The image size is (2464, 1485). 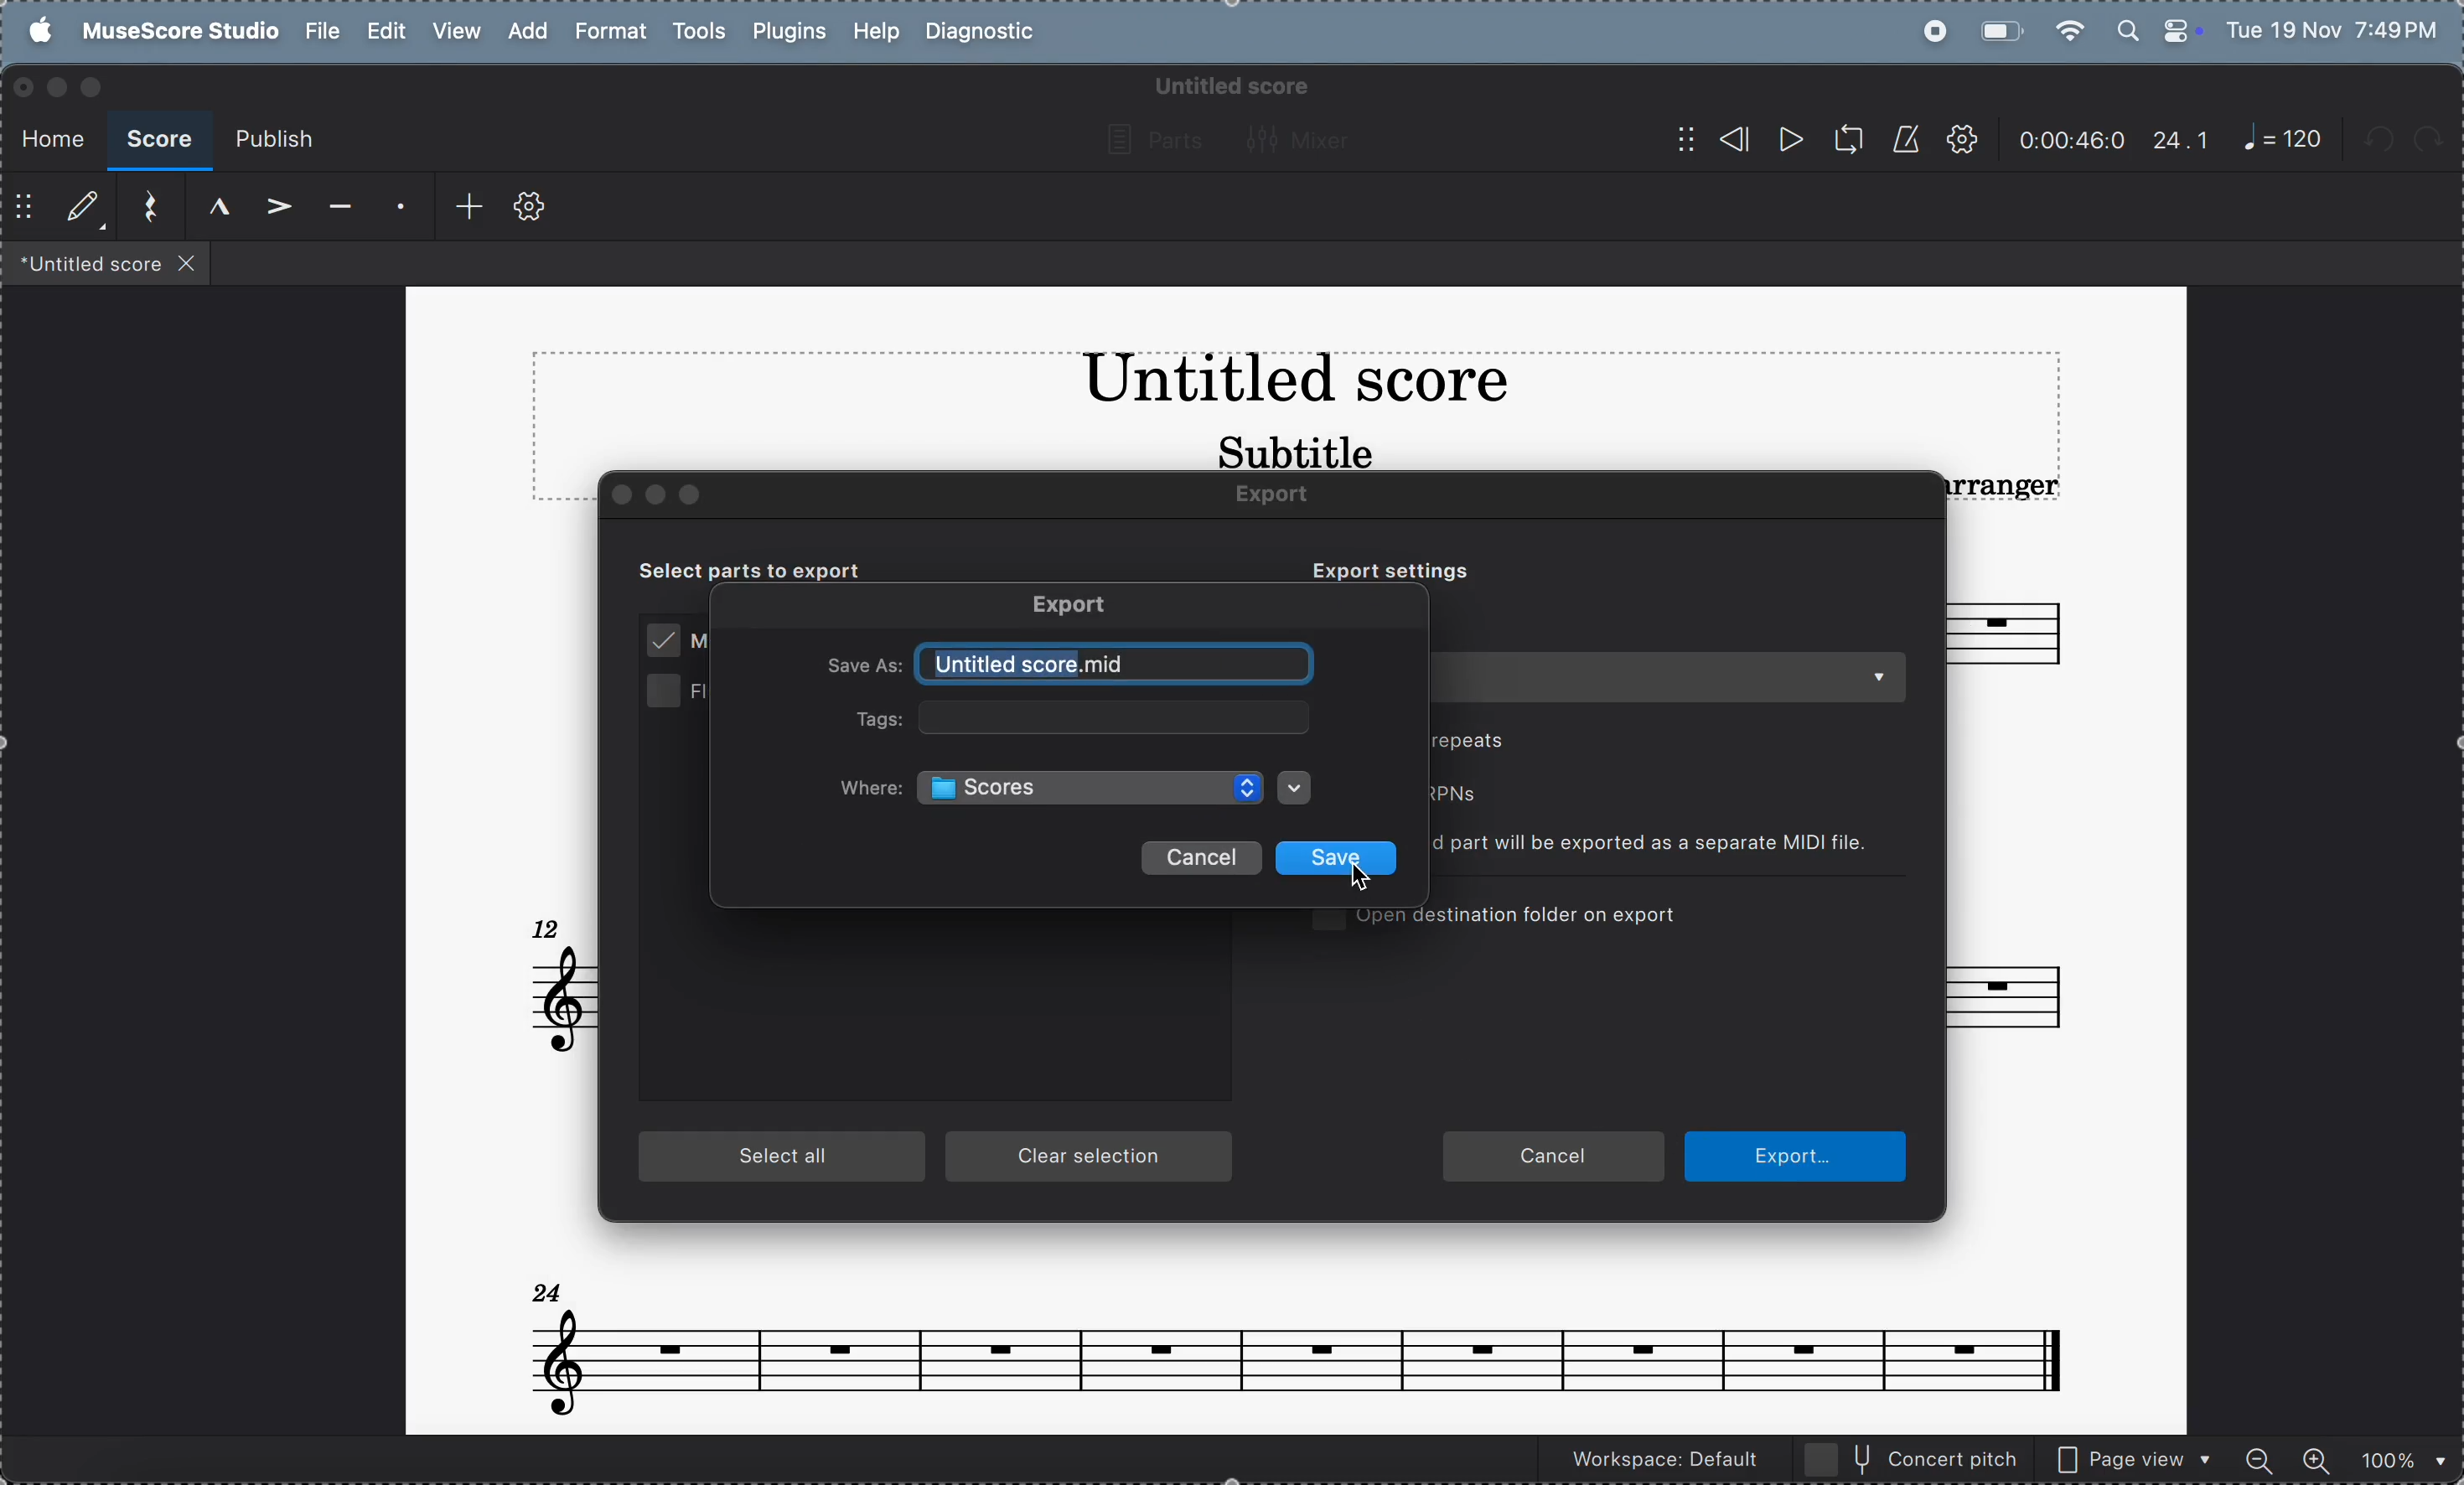 What do you see at coordinates (273, 141) in the screenshot?
I see `publish` at bounding box center [273, 141].